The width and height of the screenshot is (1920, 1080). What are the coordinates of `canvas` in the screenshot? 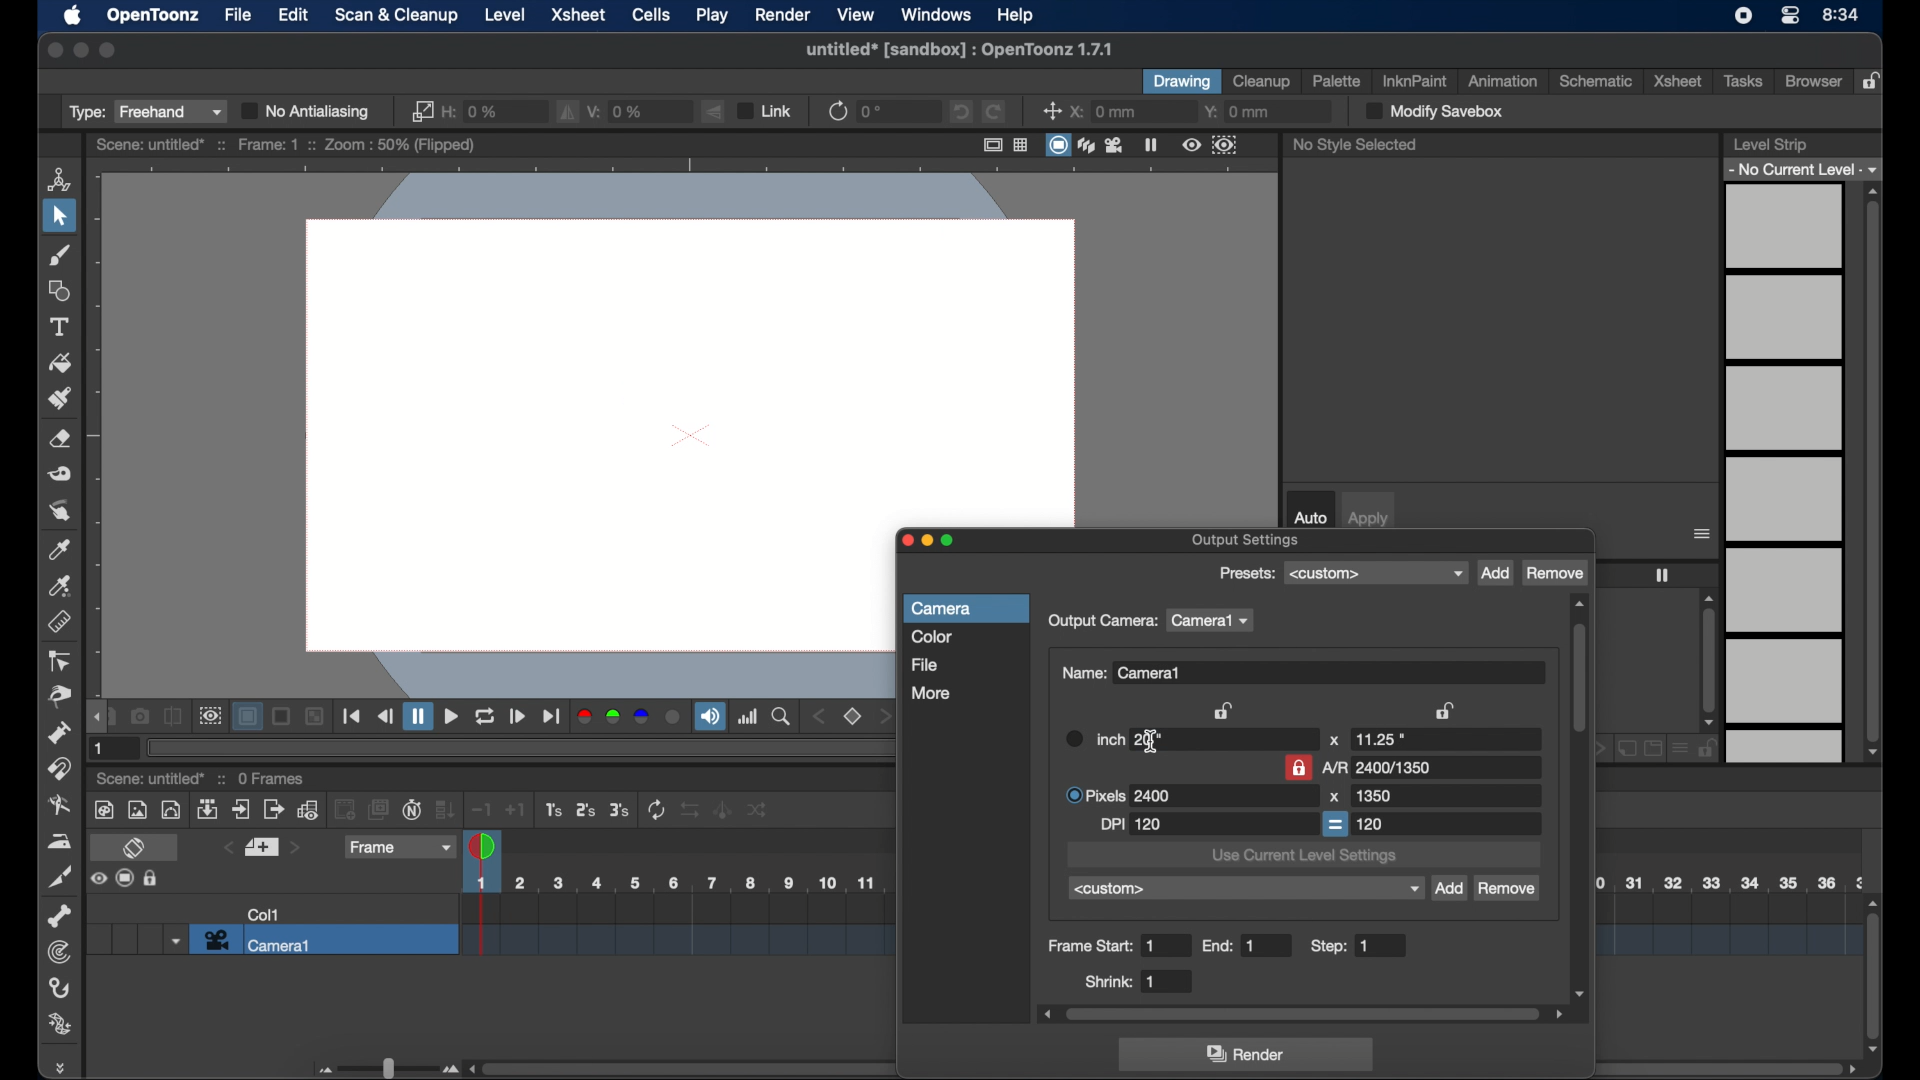 It's located at (718, 355).